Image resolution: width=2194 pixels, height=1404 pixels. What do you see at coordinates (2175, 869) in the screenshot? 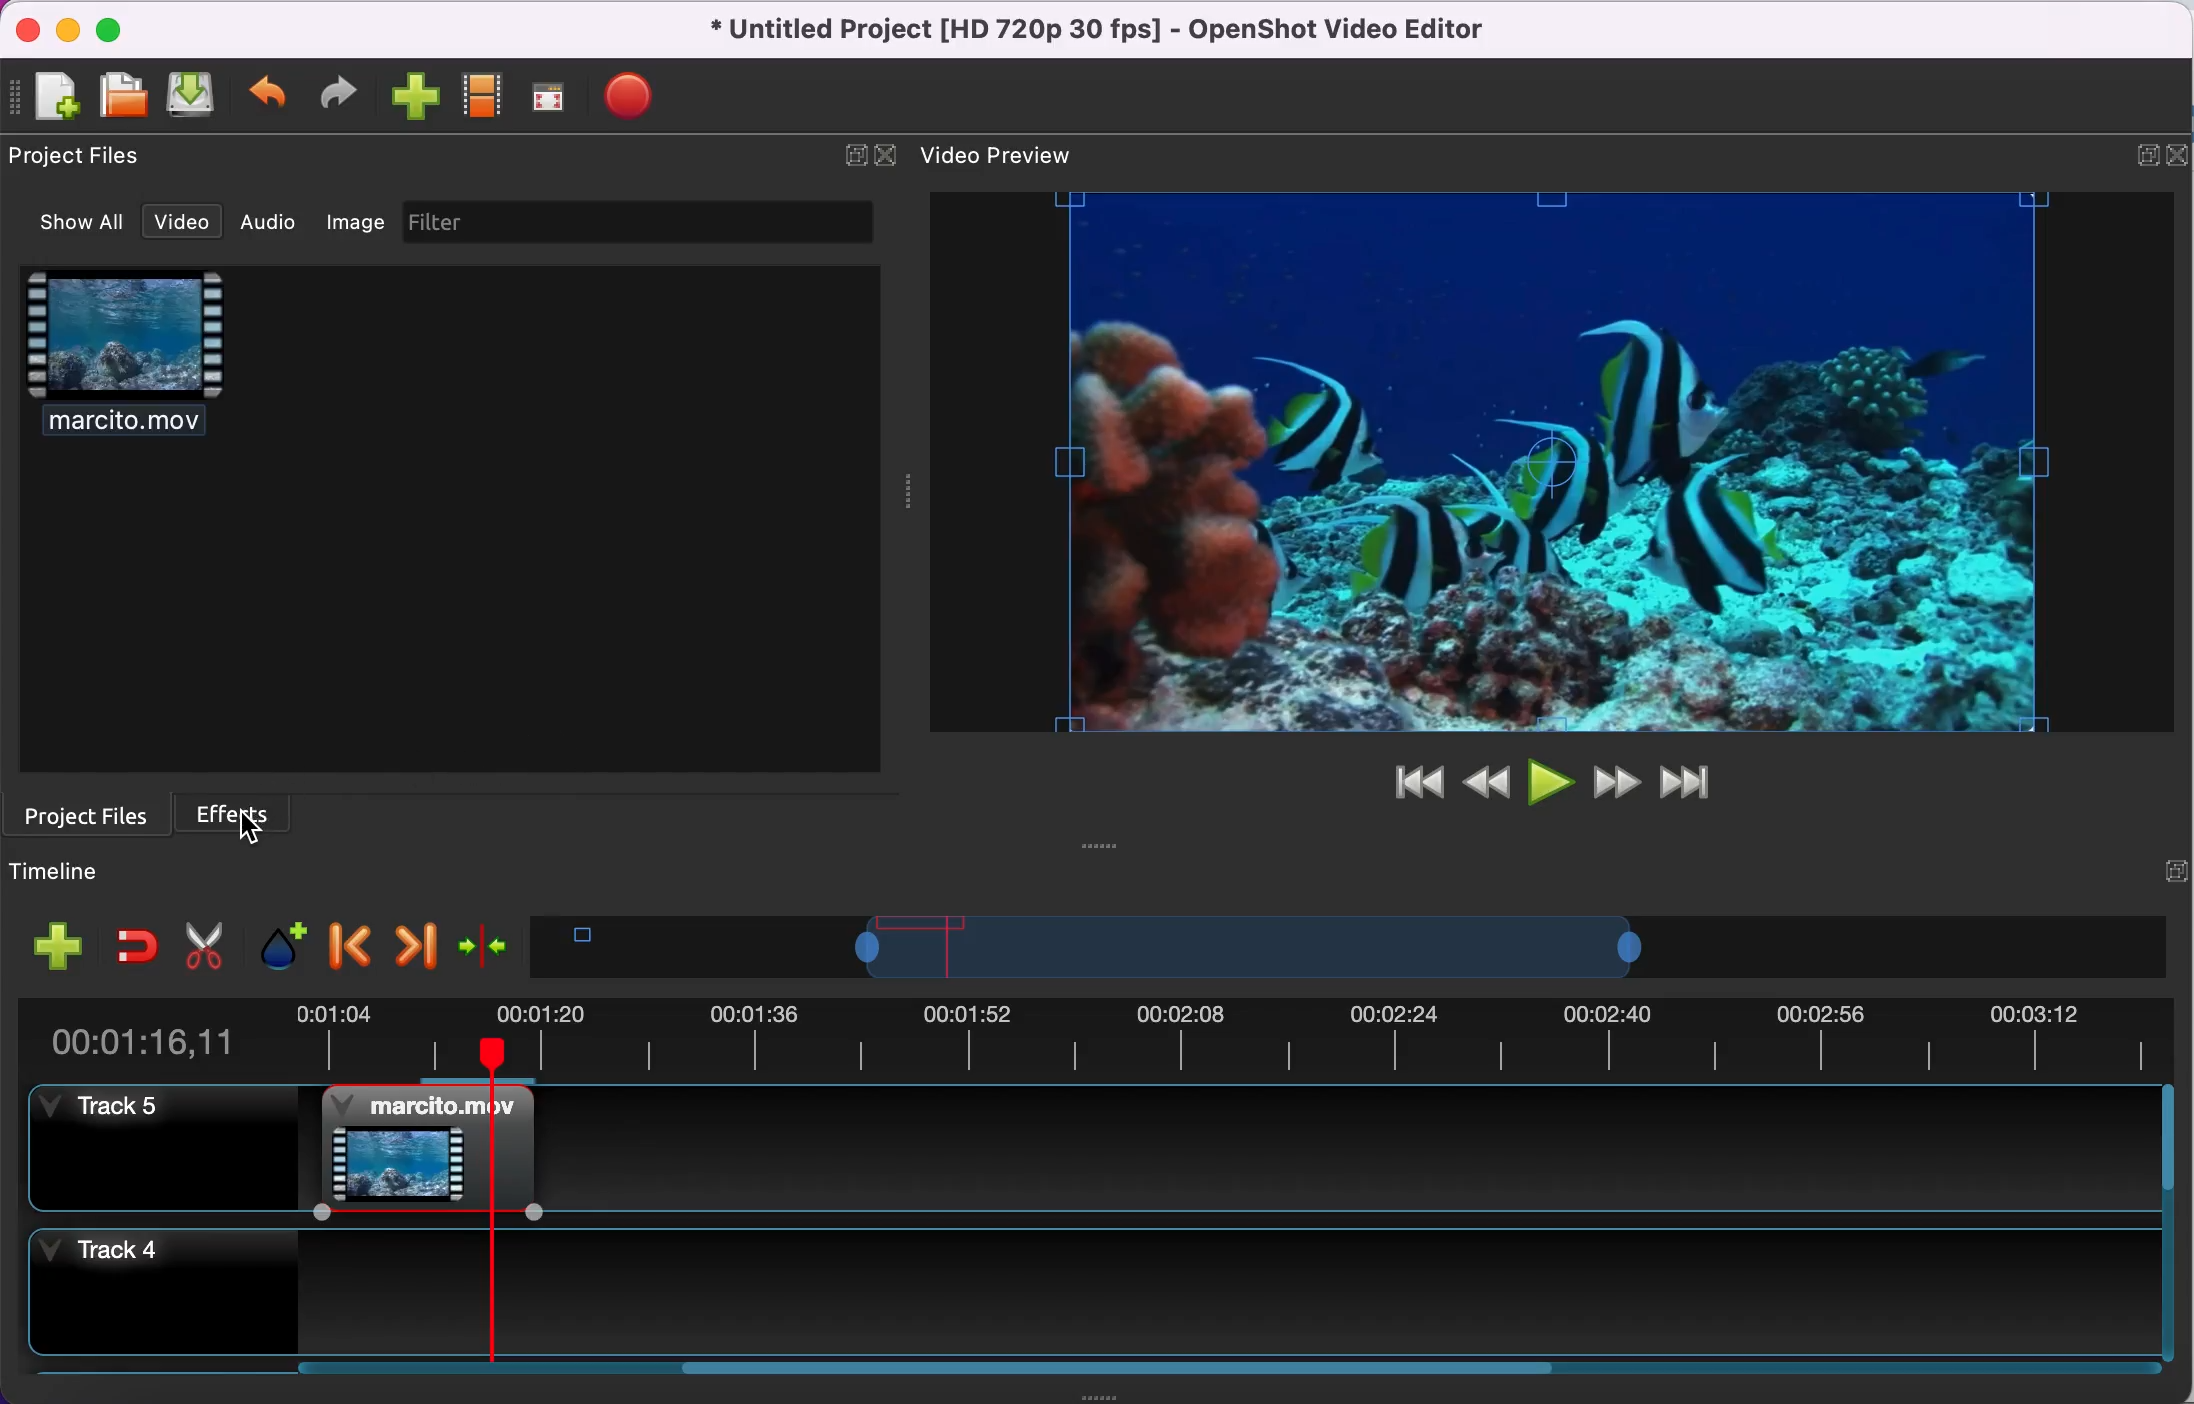
I see `expand/hide` at bounding box center [2175, 869].